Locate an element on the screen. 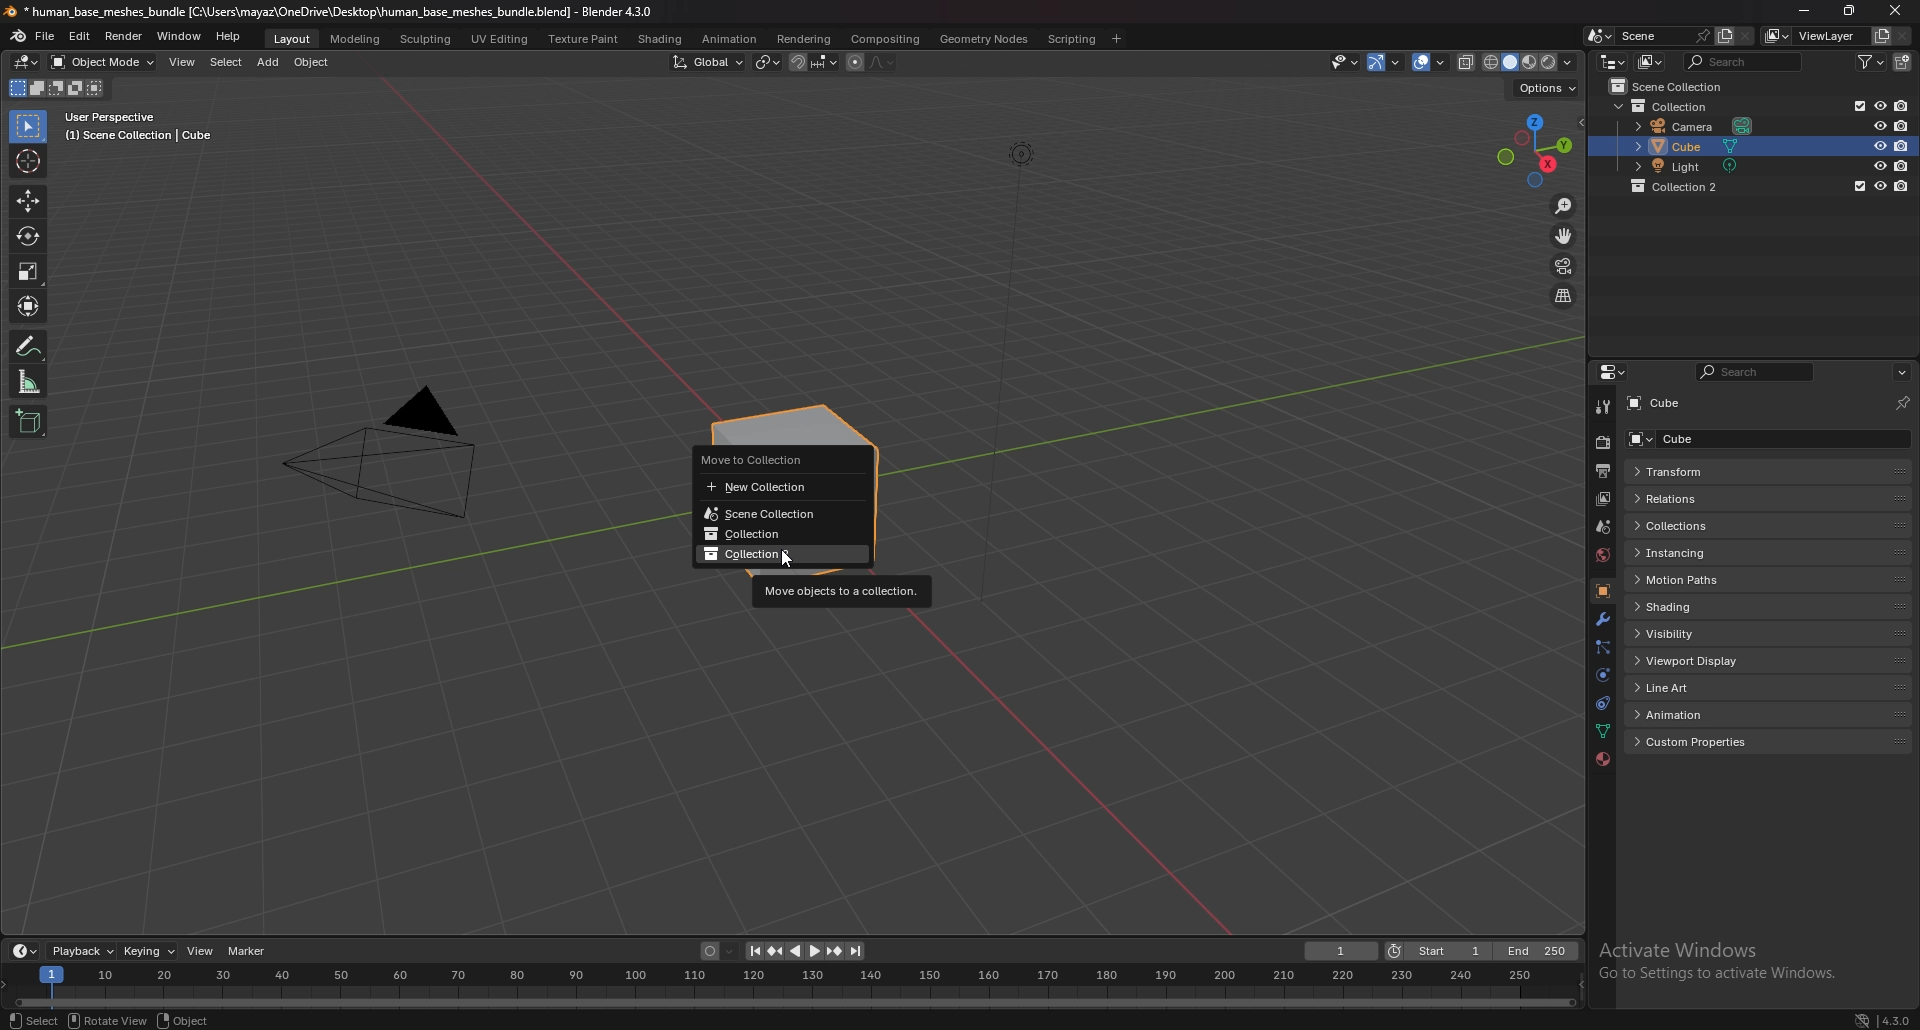 The height and width of the screenshot is (1030, 1920). show gizmo is located at coordinates (1384, 63).